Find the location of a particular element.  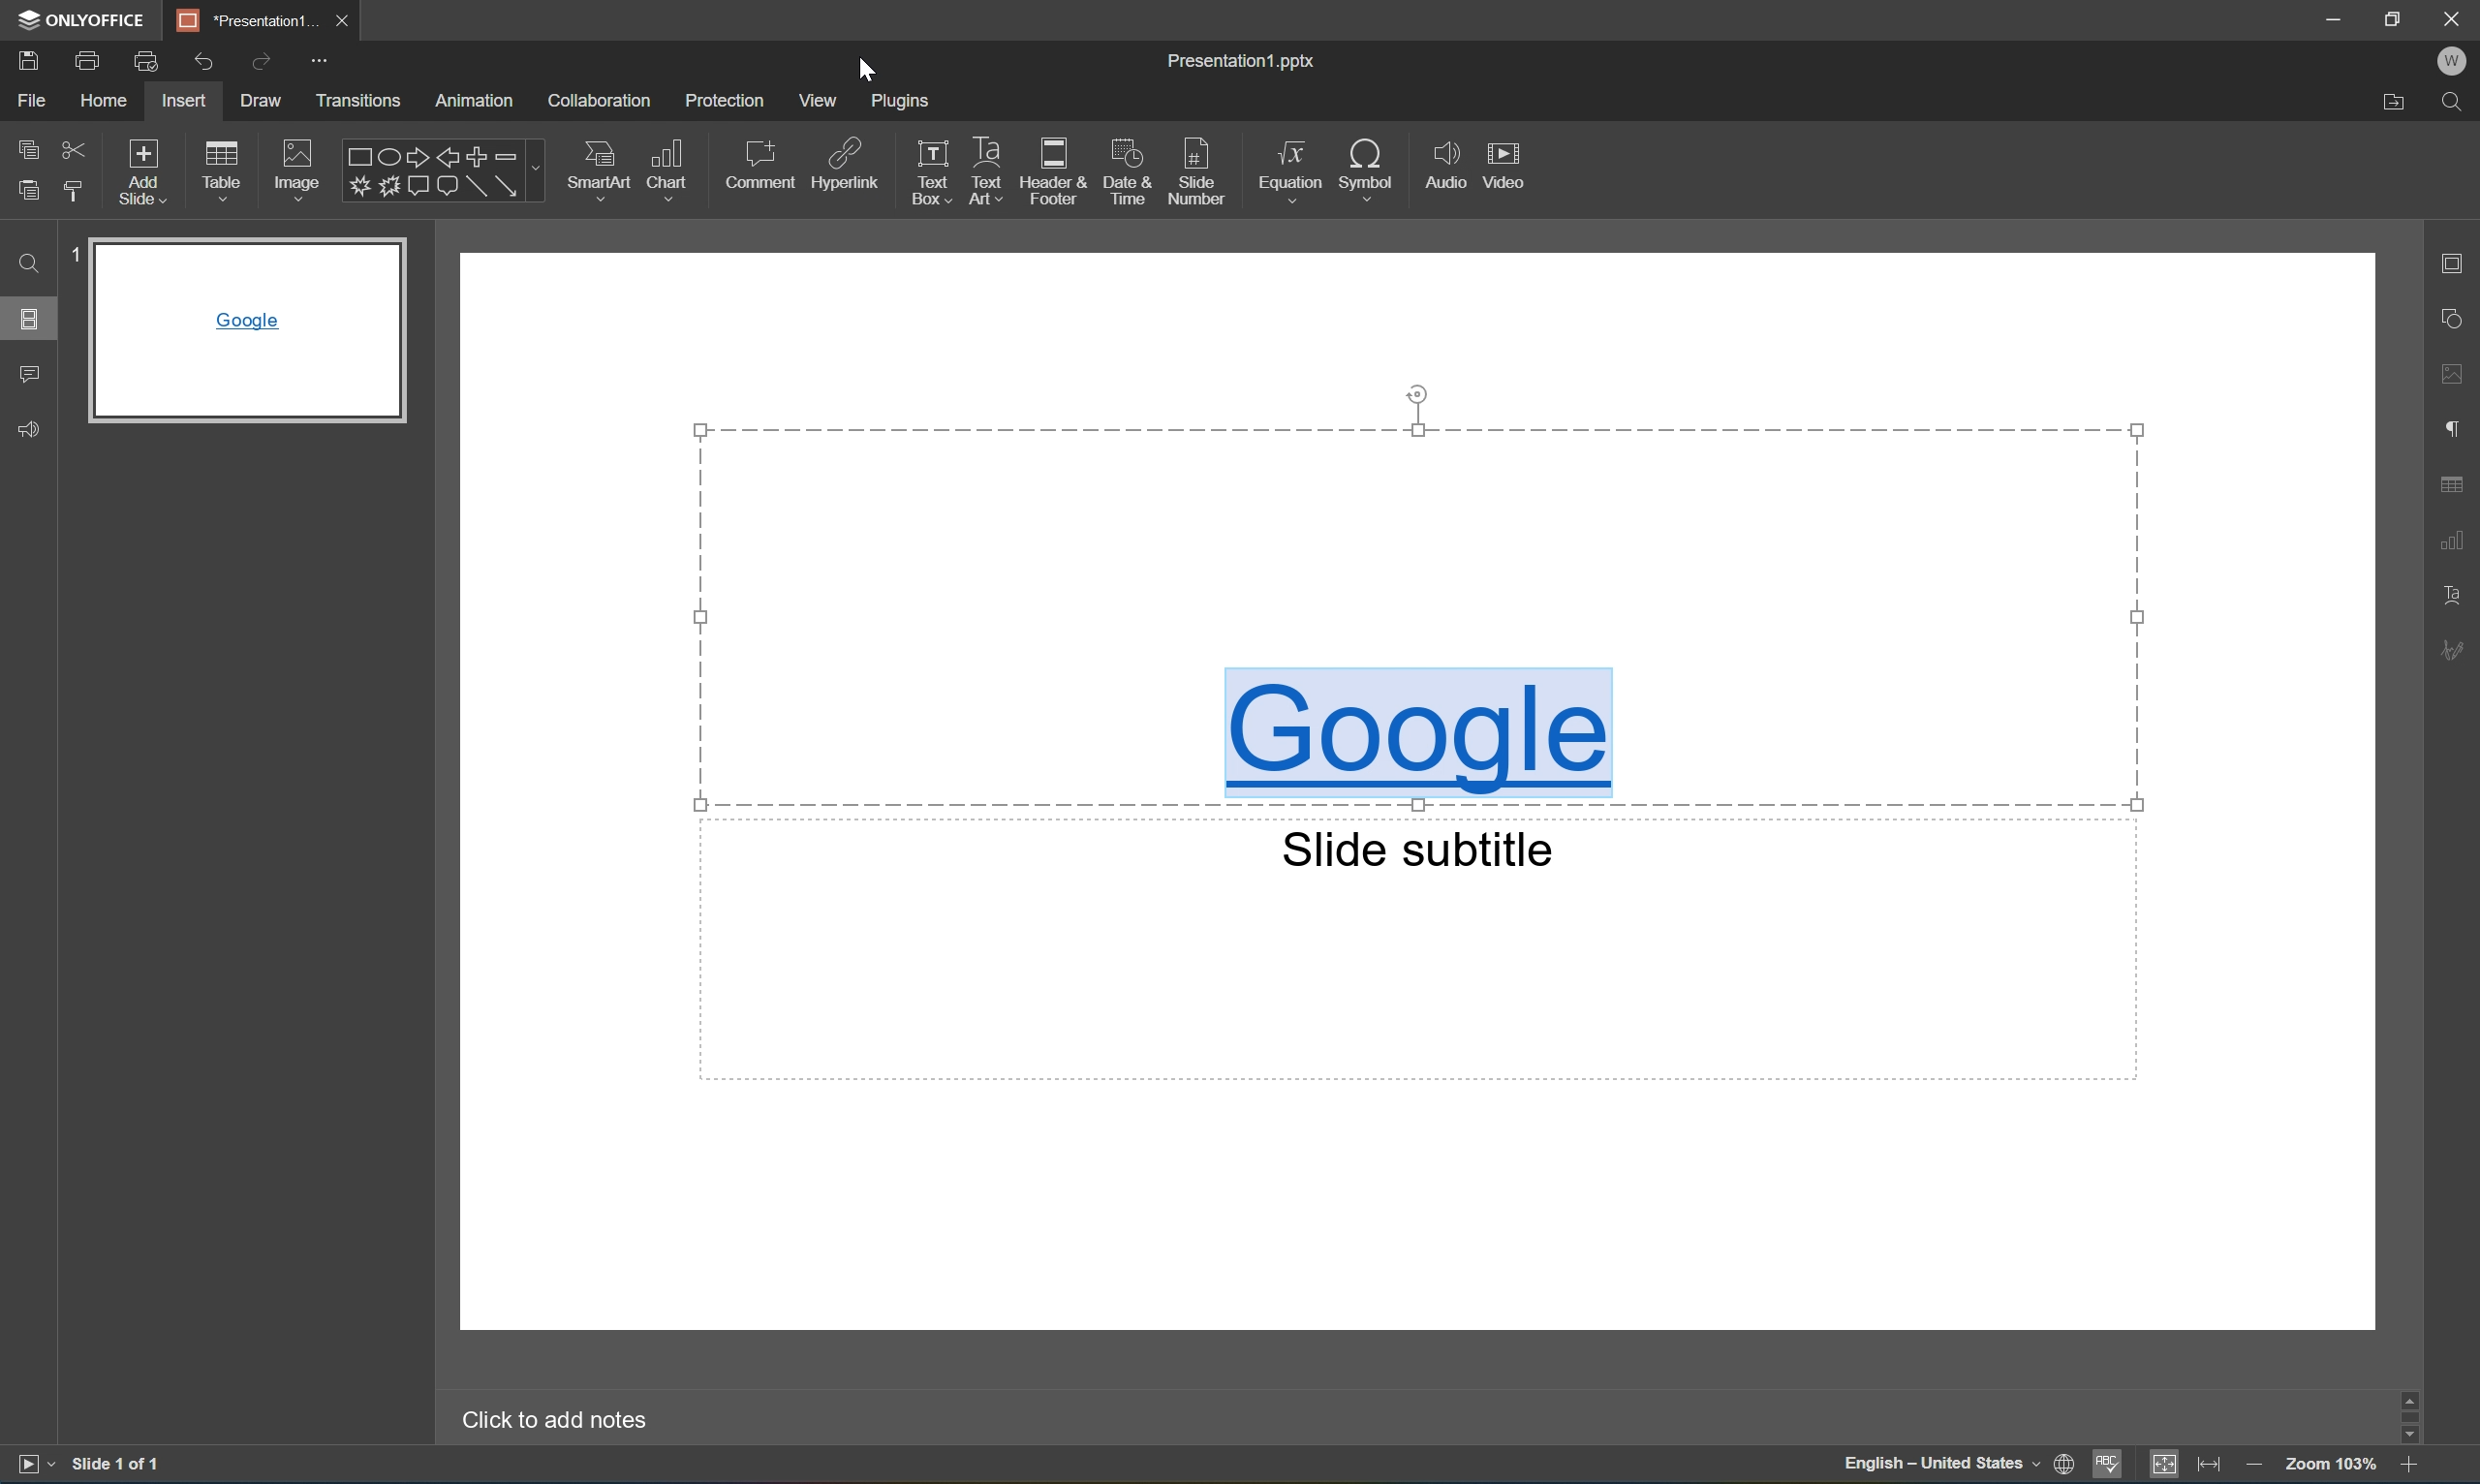

Copy is located at coordinates (27, 147).